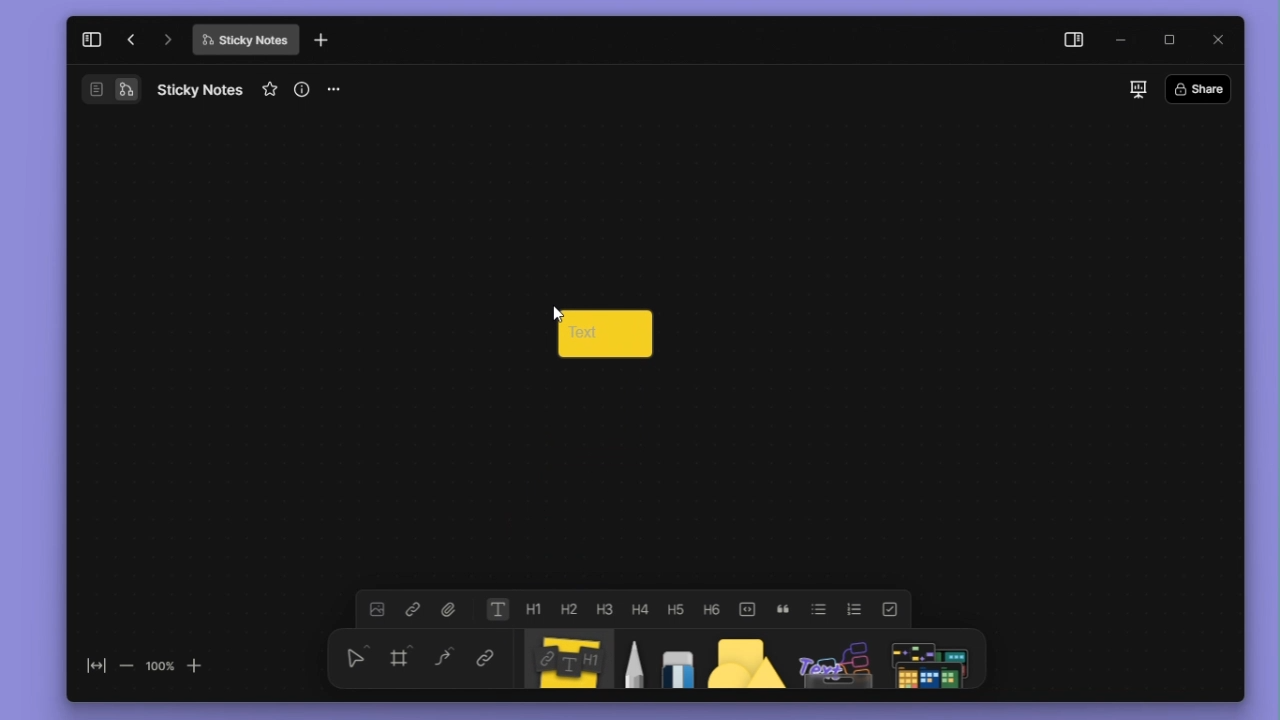 This screenshot has width=1280, height=720. Describe the element at coordinates (356, 658) in the screenshot. I see `select` at that location.